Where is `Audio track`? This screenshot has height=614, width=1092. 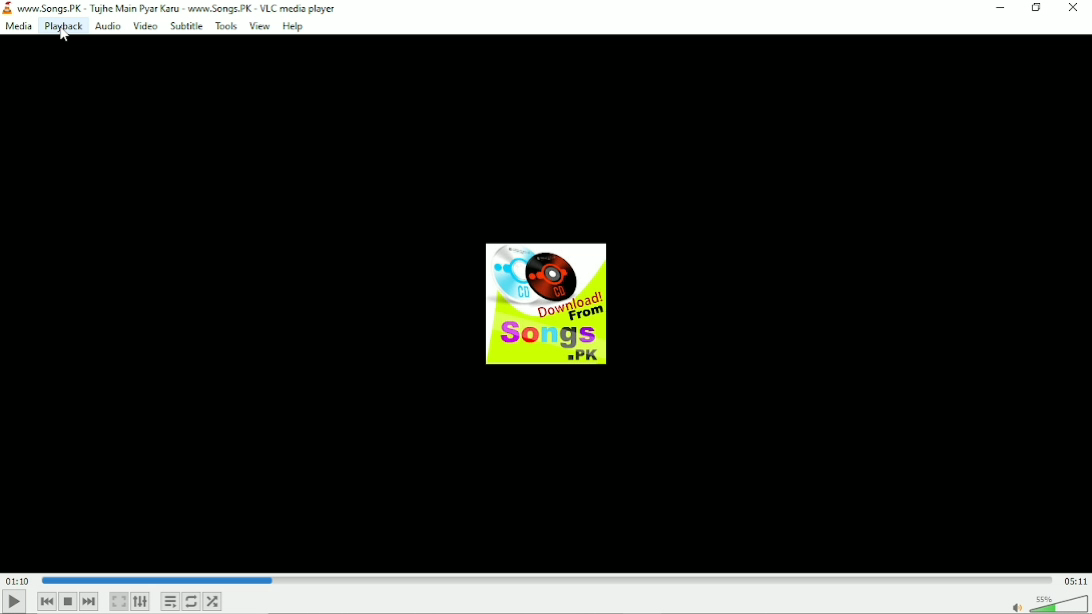
Audio track is located at coordinates (545, 304).